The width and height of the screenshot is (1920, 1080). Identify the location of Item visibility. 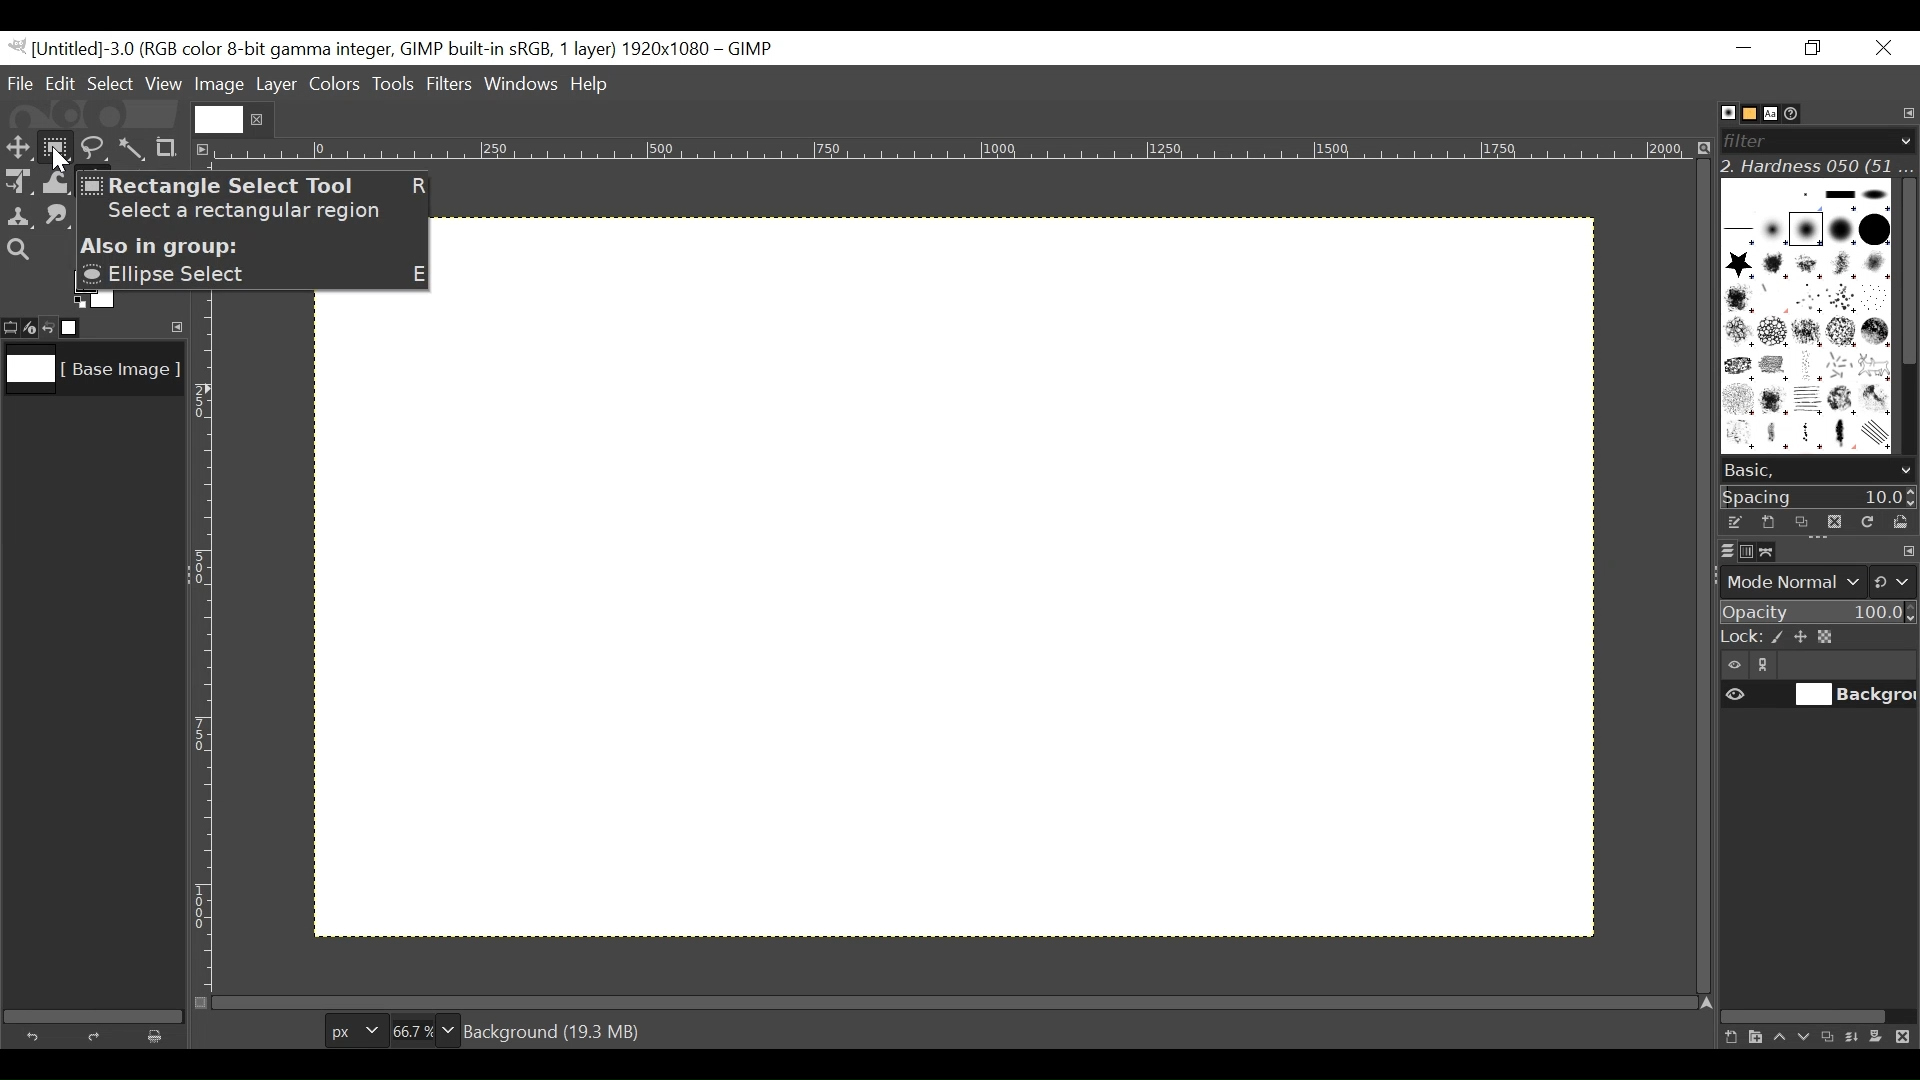
(1735, 666).